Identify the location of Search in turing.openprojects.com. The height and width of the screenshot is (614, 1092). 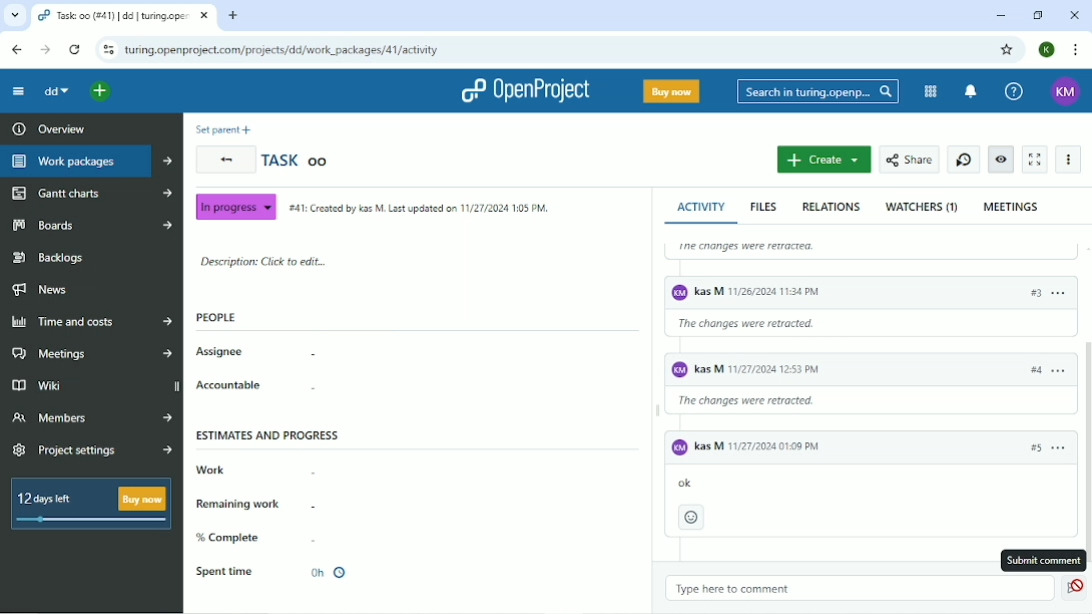
(817, 91).